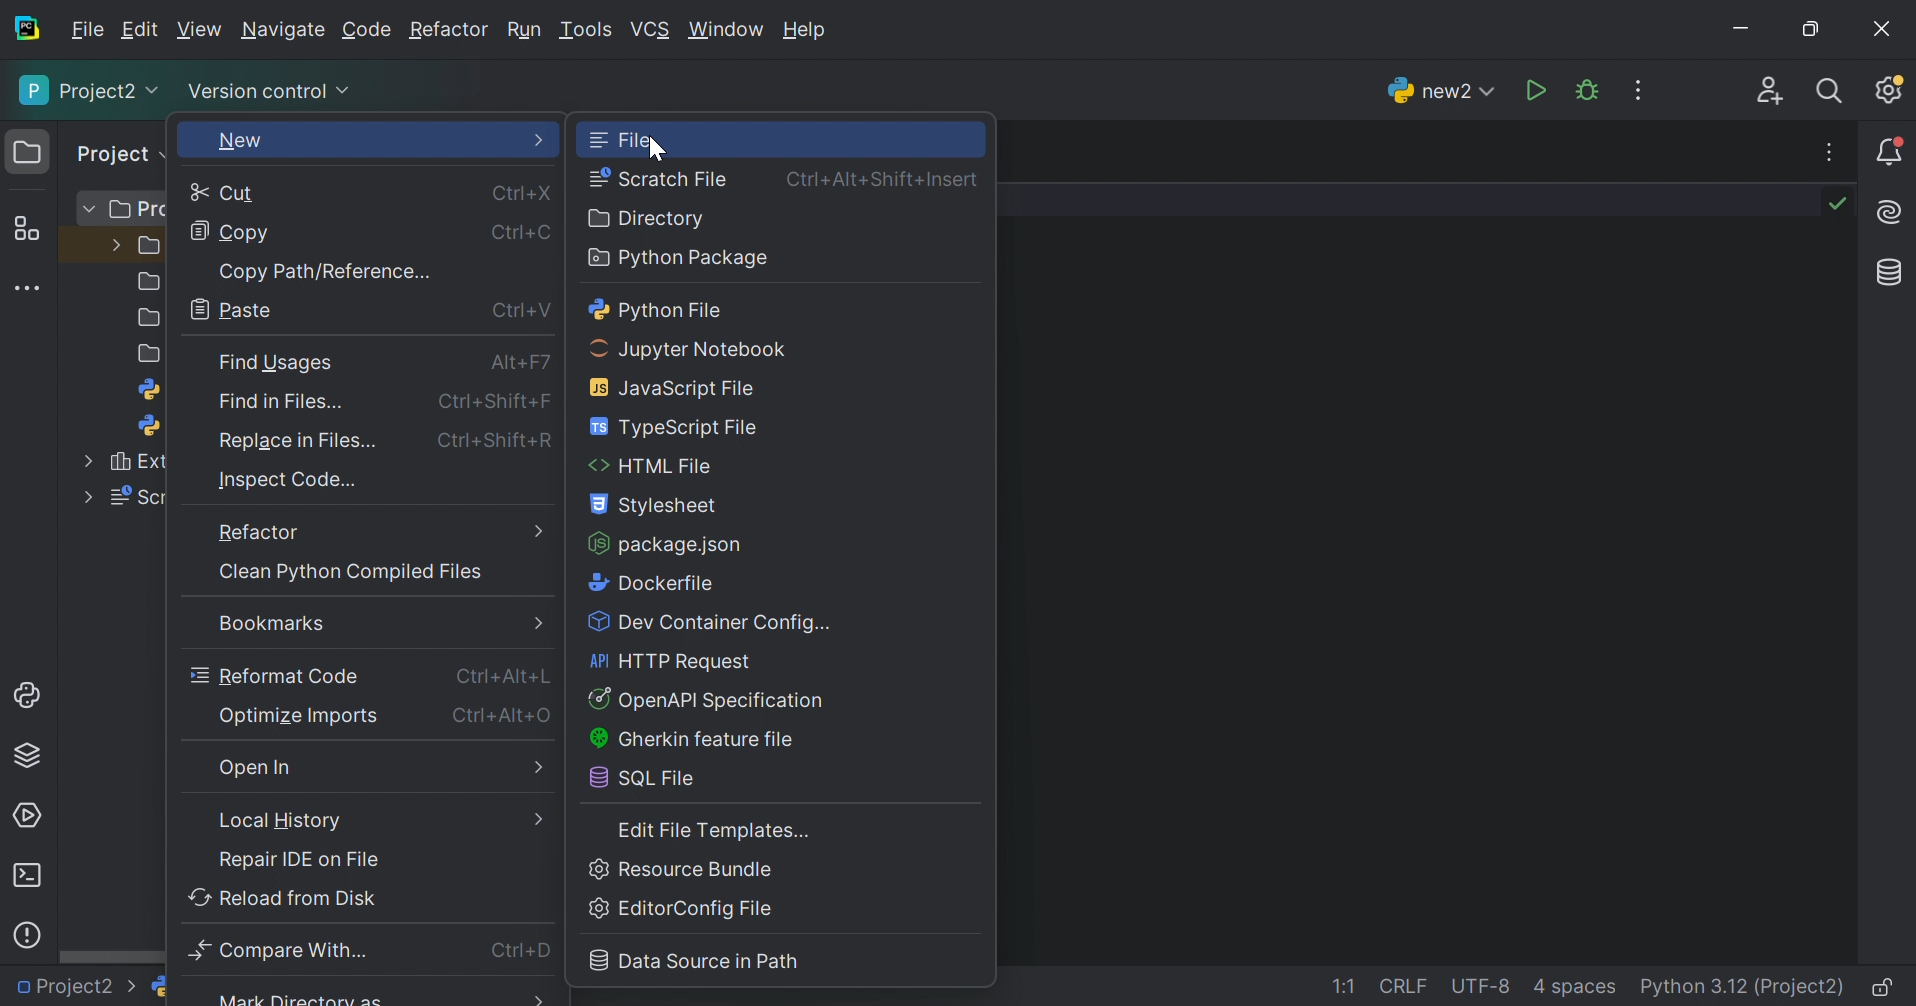 The width and height of the screenshot is (1916, 1006). Describe the element at coordinates (678, 427) in the screenshot. I see `TypeScript file` at that location.